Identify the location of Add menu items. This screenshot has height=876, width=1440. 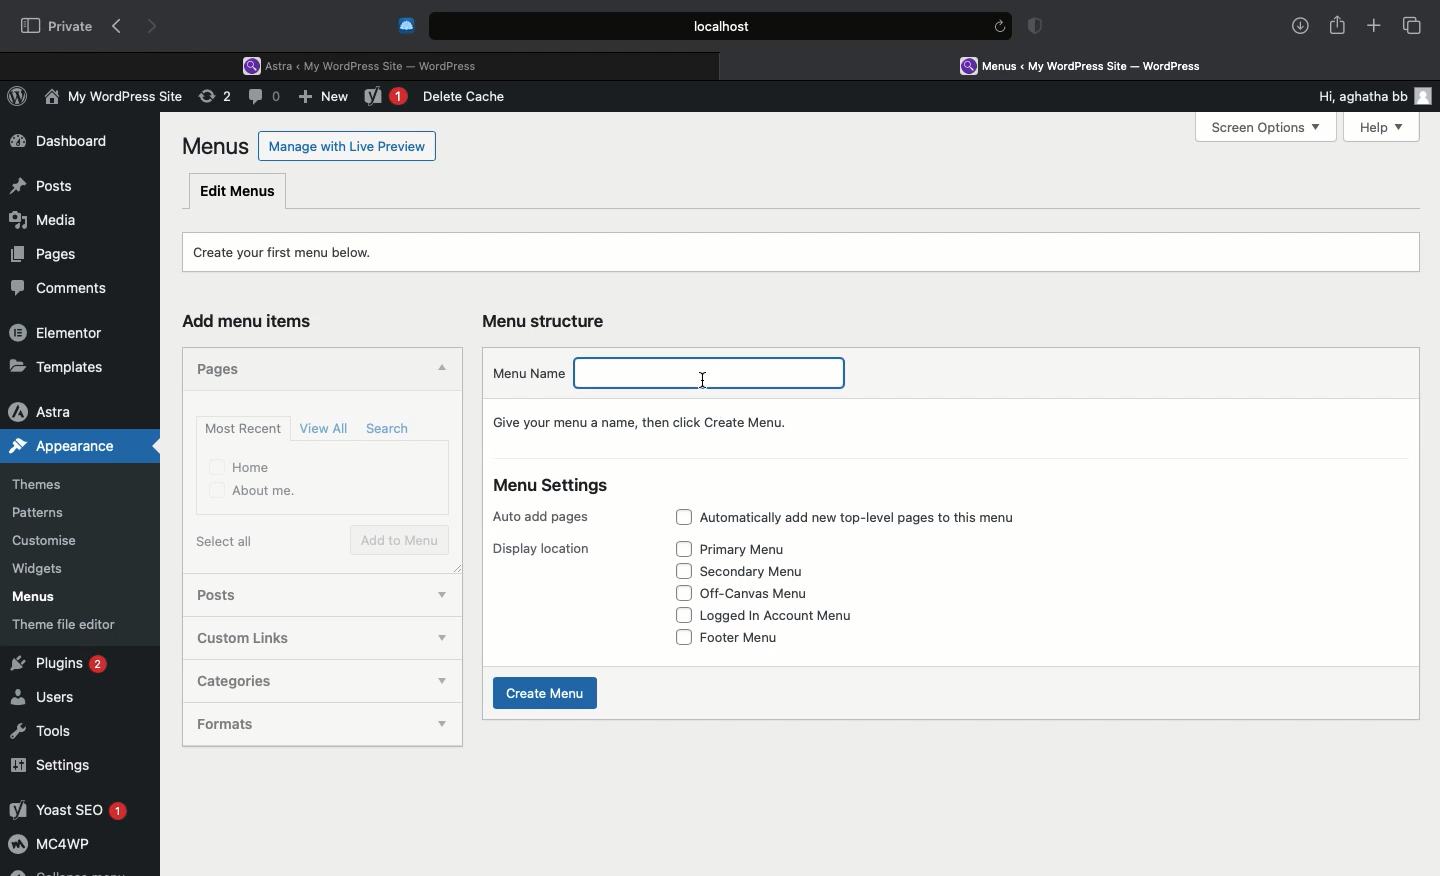
(256, 322).